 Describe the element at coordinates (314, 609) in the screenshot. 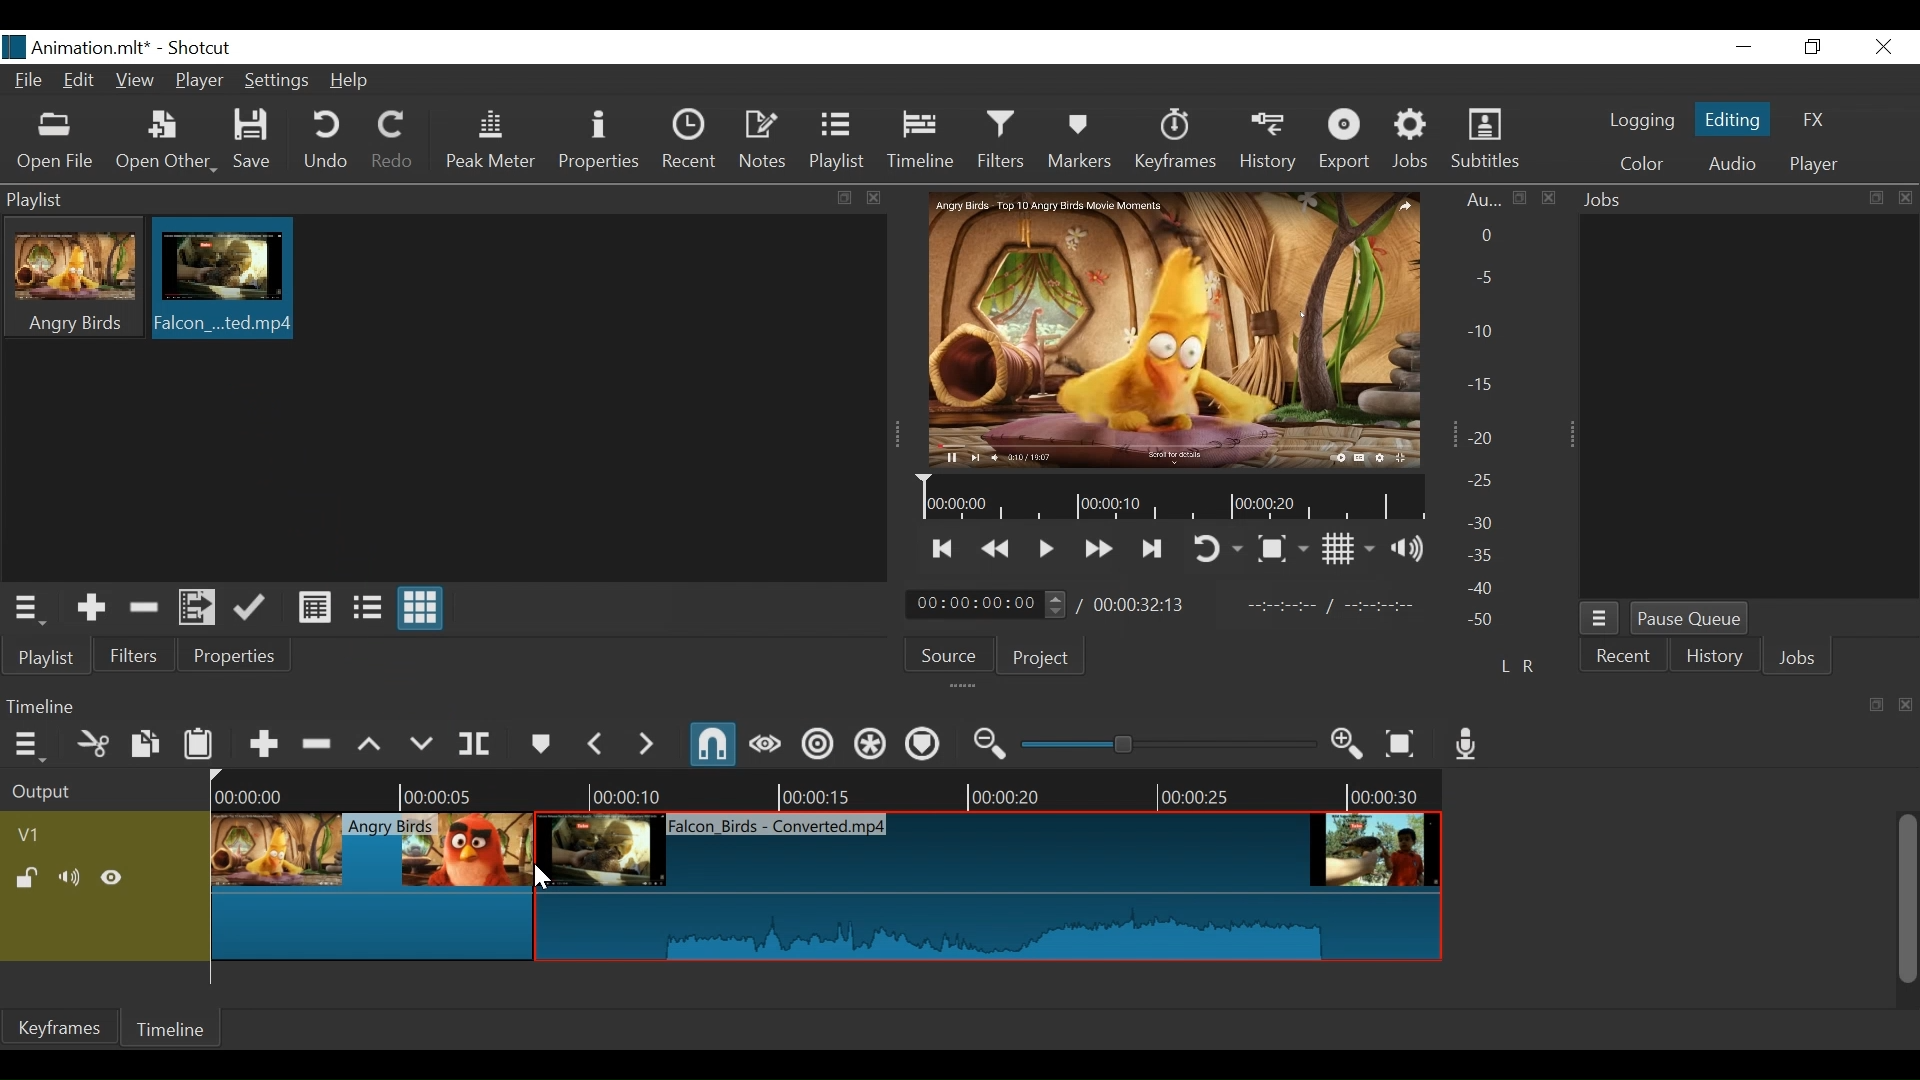

I see `View as Detail` at that location.